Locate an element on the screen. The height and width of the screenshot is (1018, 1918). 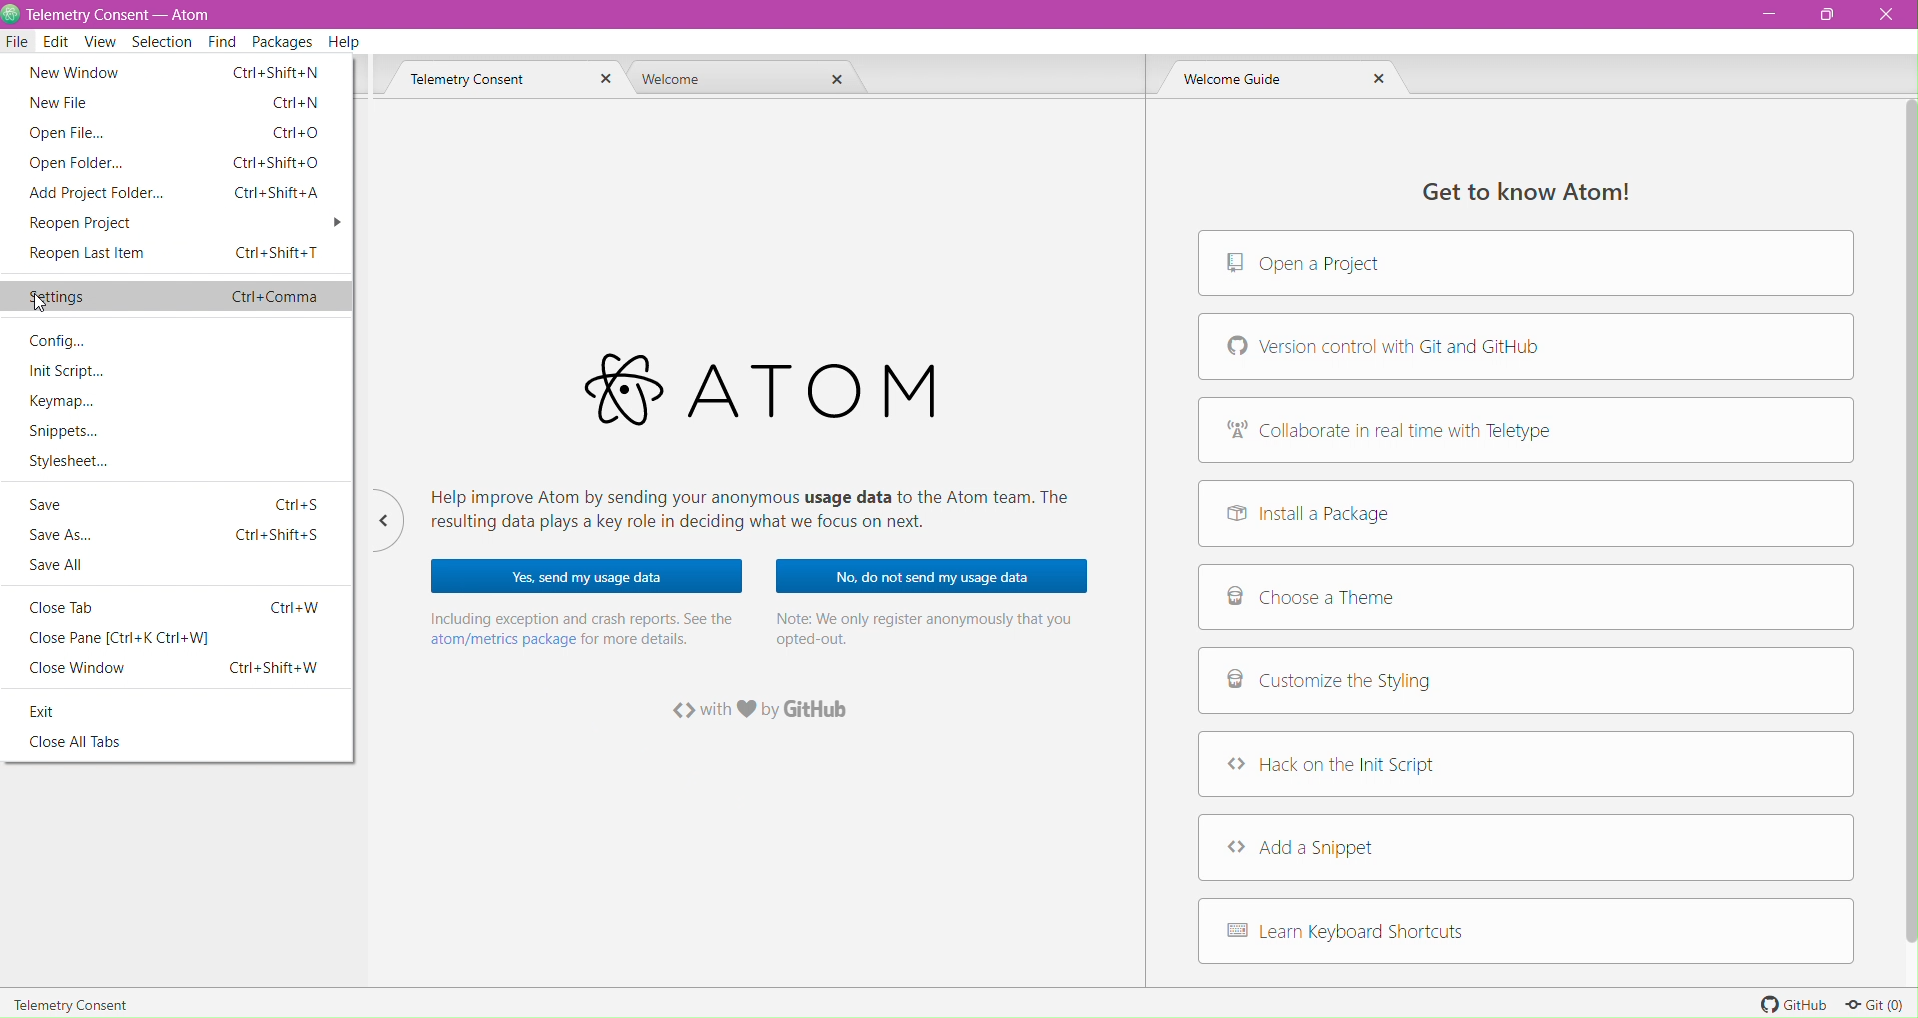
Save is located at coordinates (188, 504).